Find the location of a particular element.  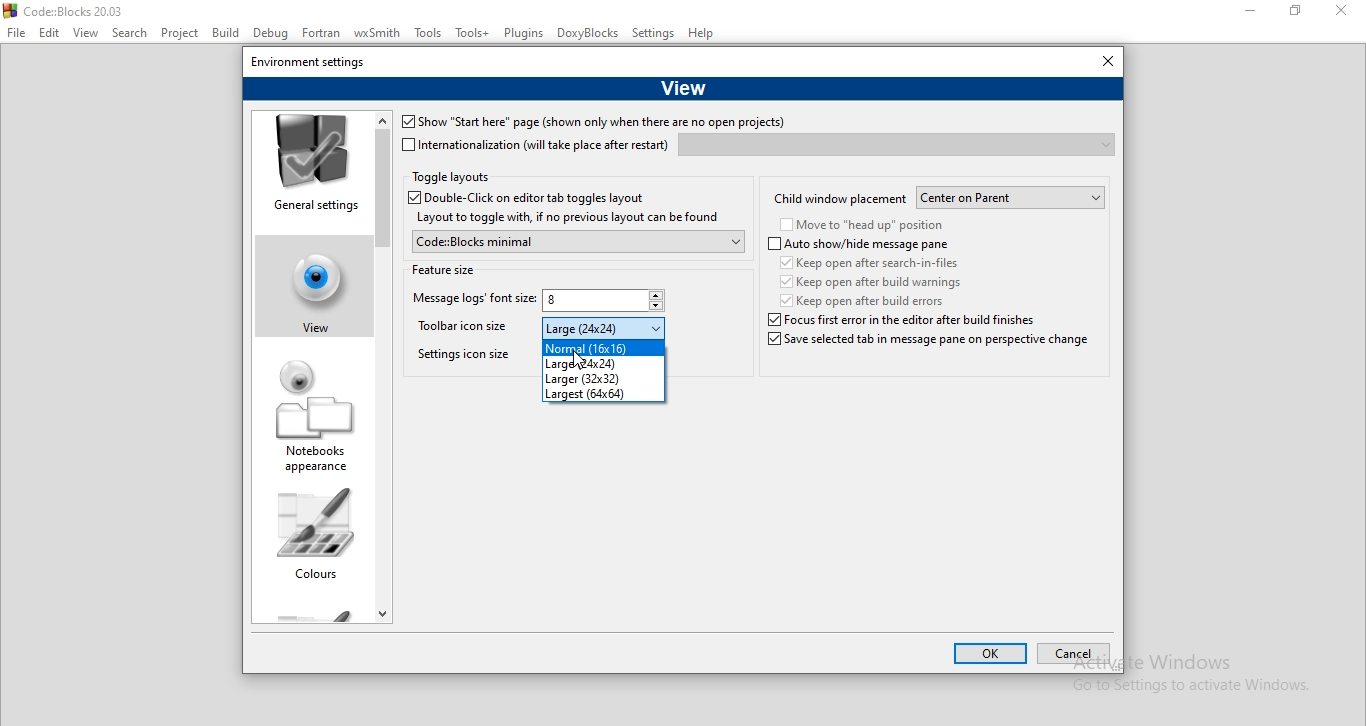

Fortran is located at coordinates (322, 33).